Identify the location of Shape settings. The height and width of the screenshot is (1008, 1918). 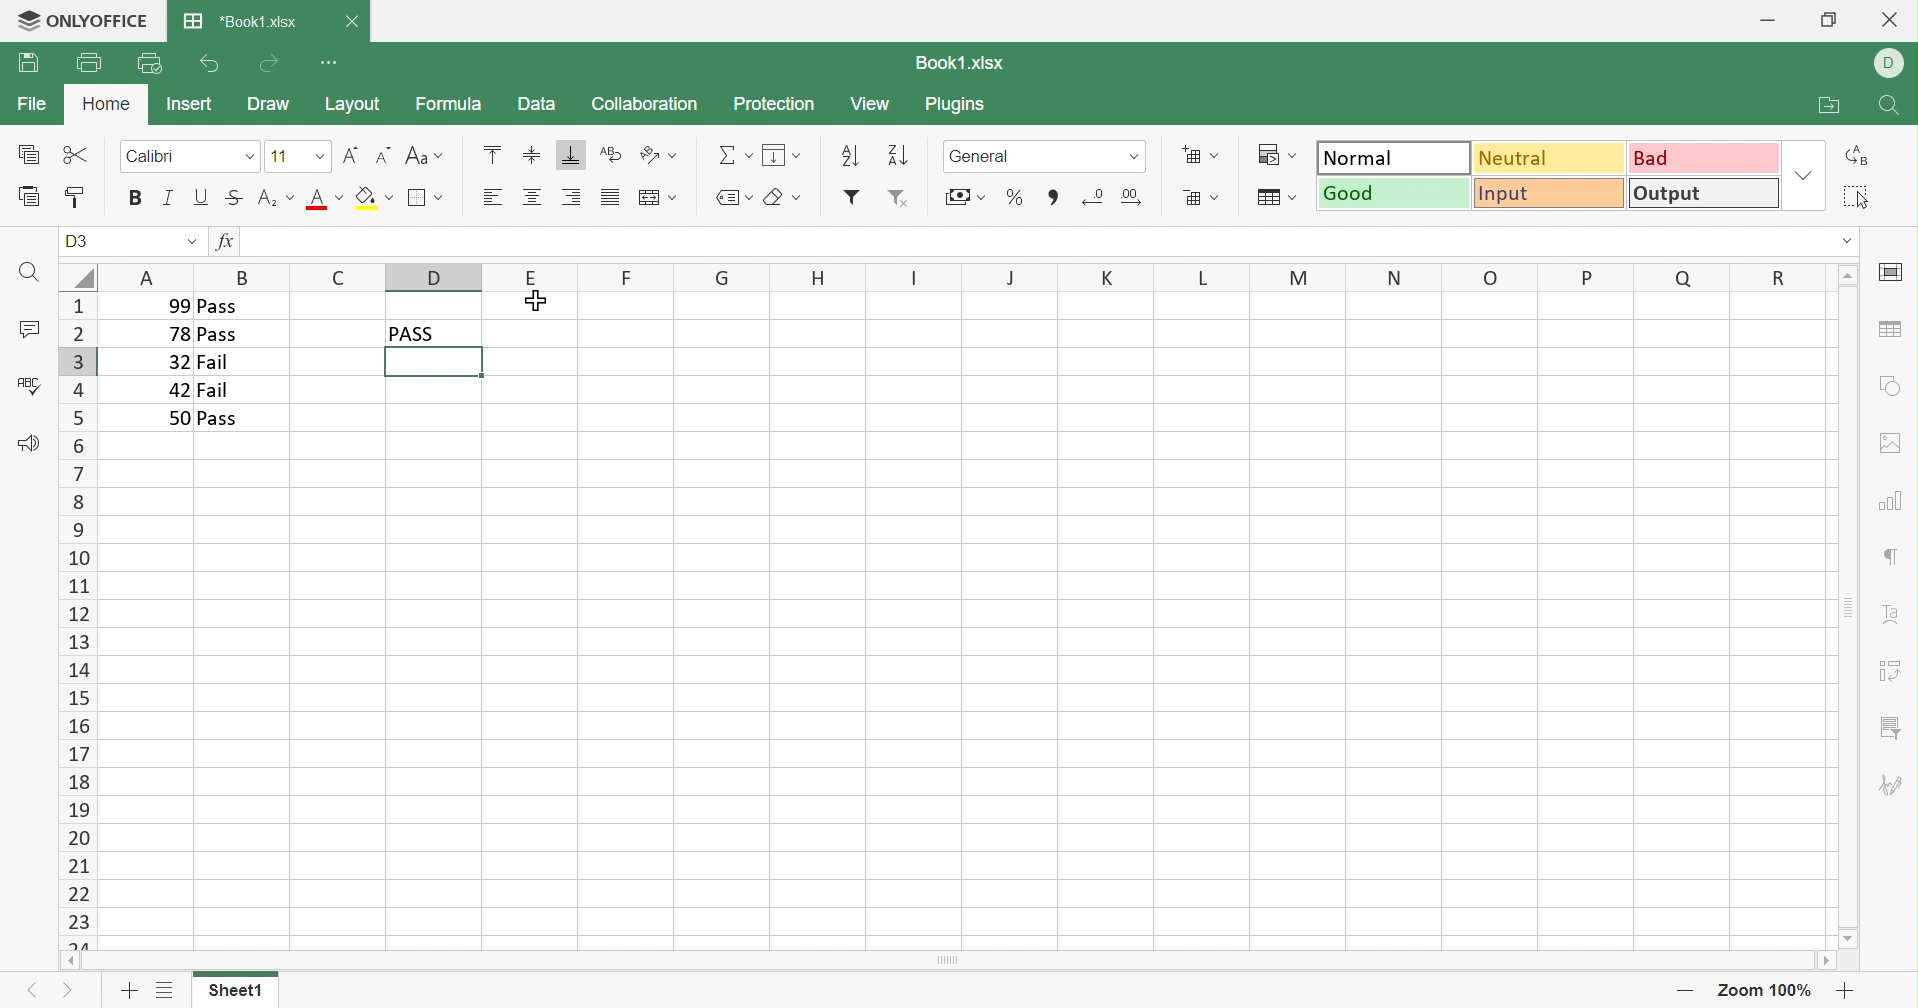
(1891, 385).